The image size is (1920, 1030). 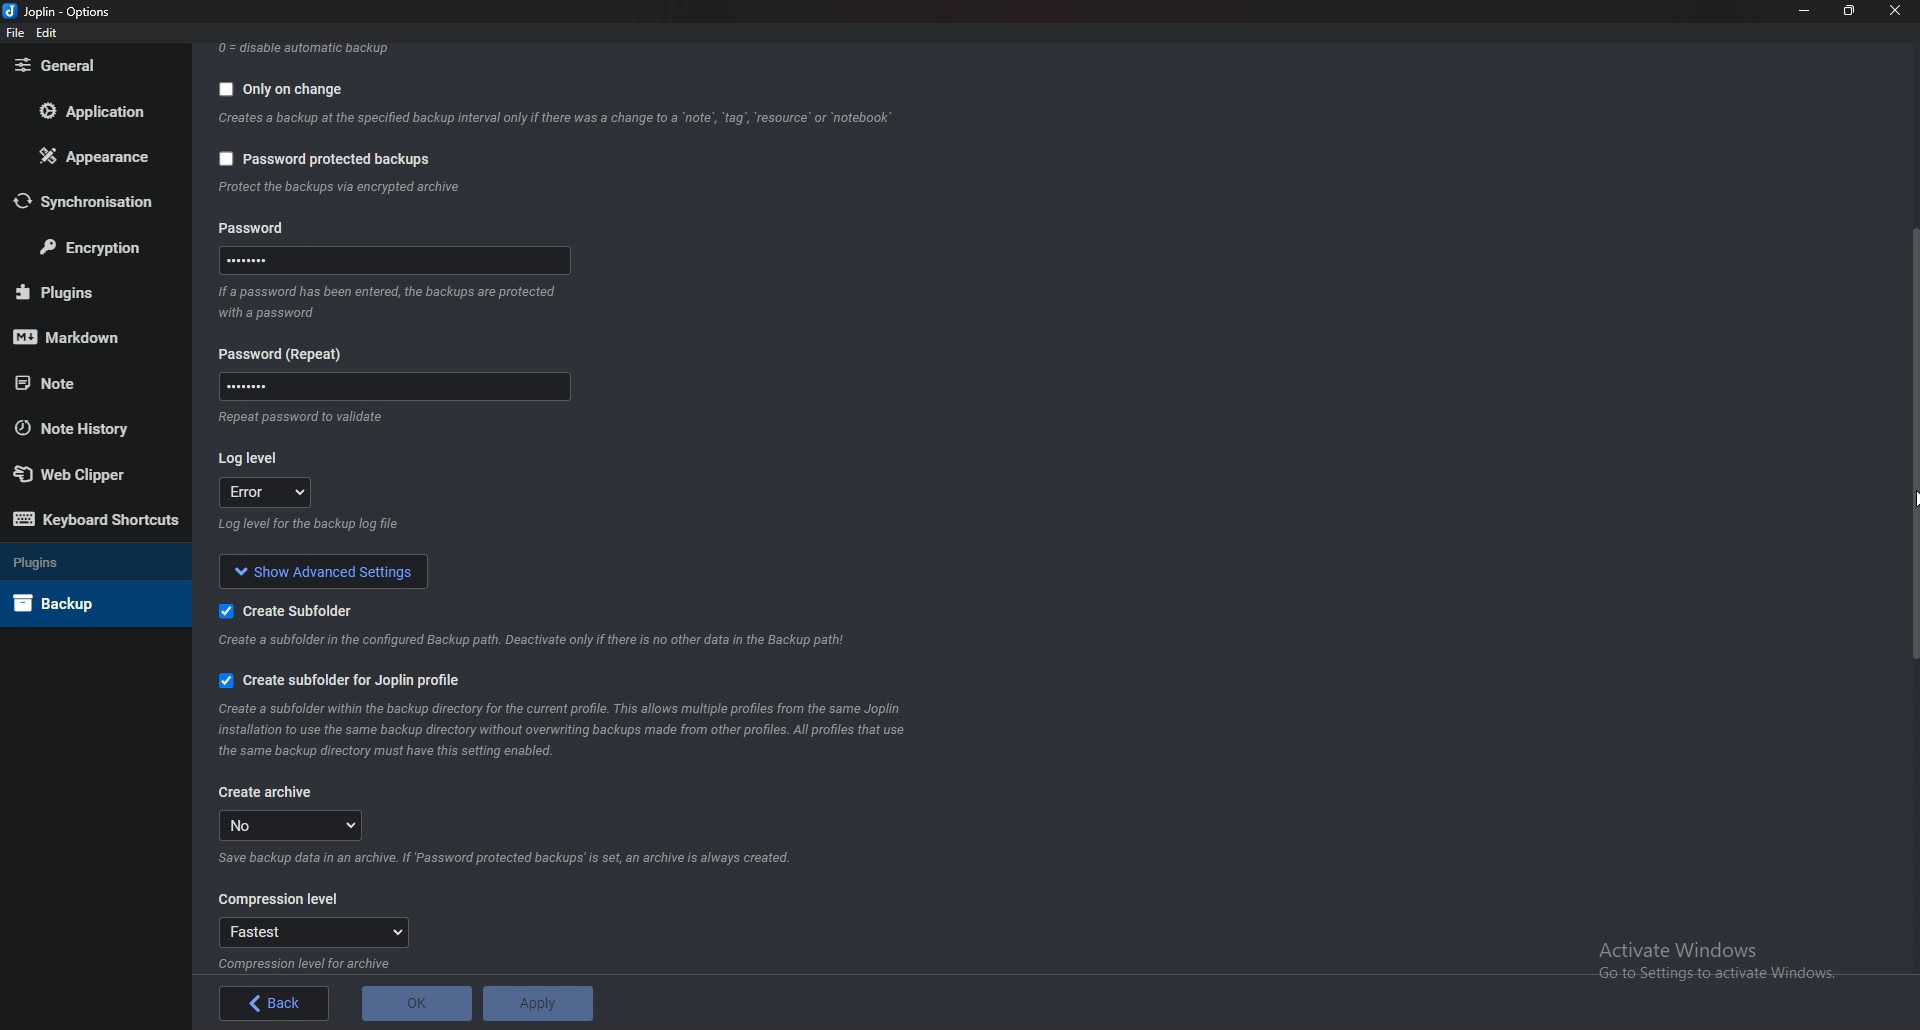 What do you see at coordinates (312, 962) in the screenshot?
I see `Info` at bounding box center [312, 962].